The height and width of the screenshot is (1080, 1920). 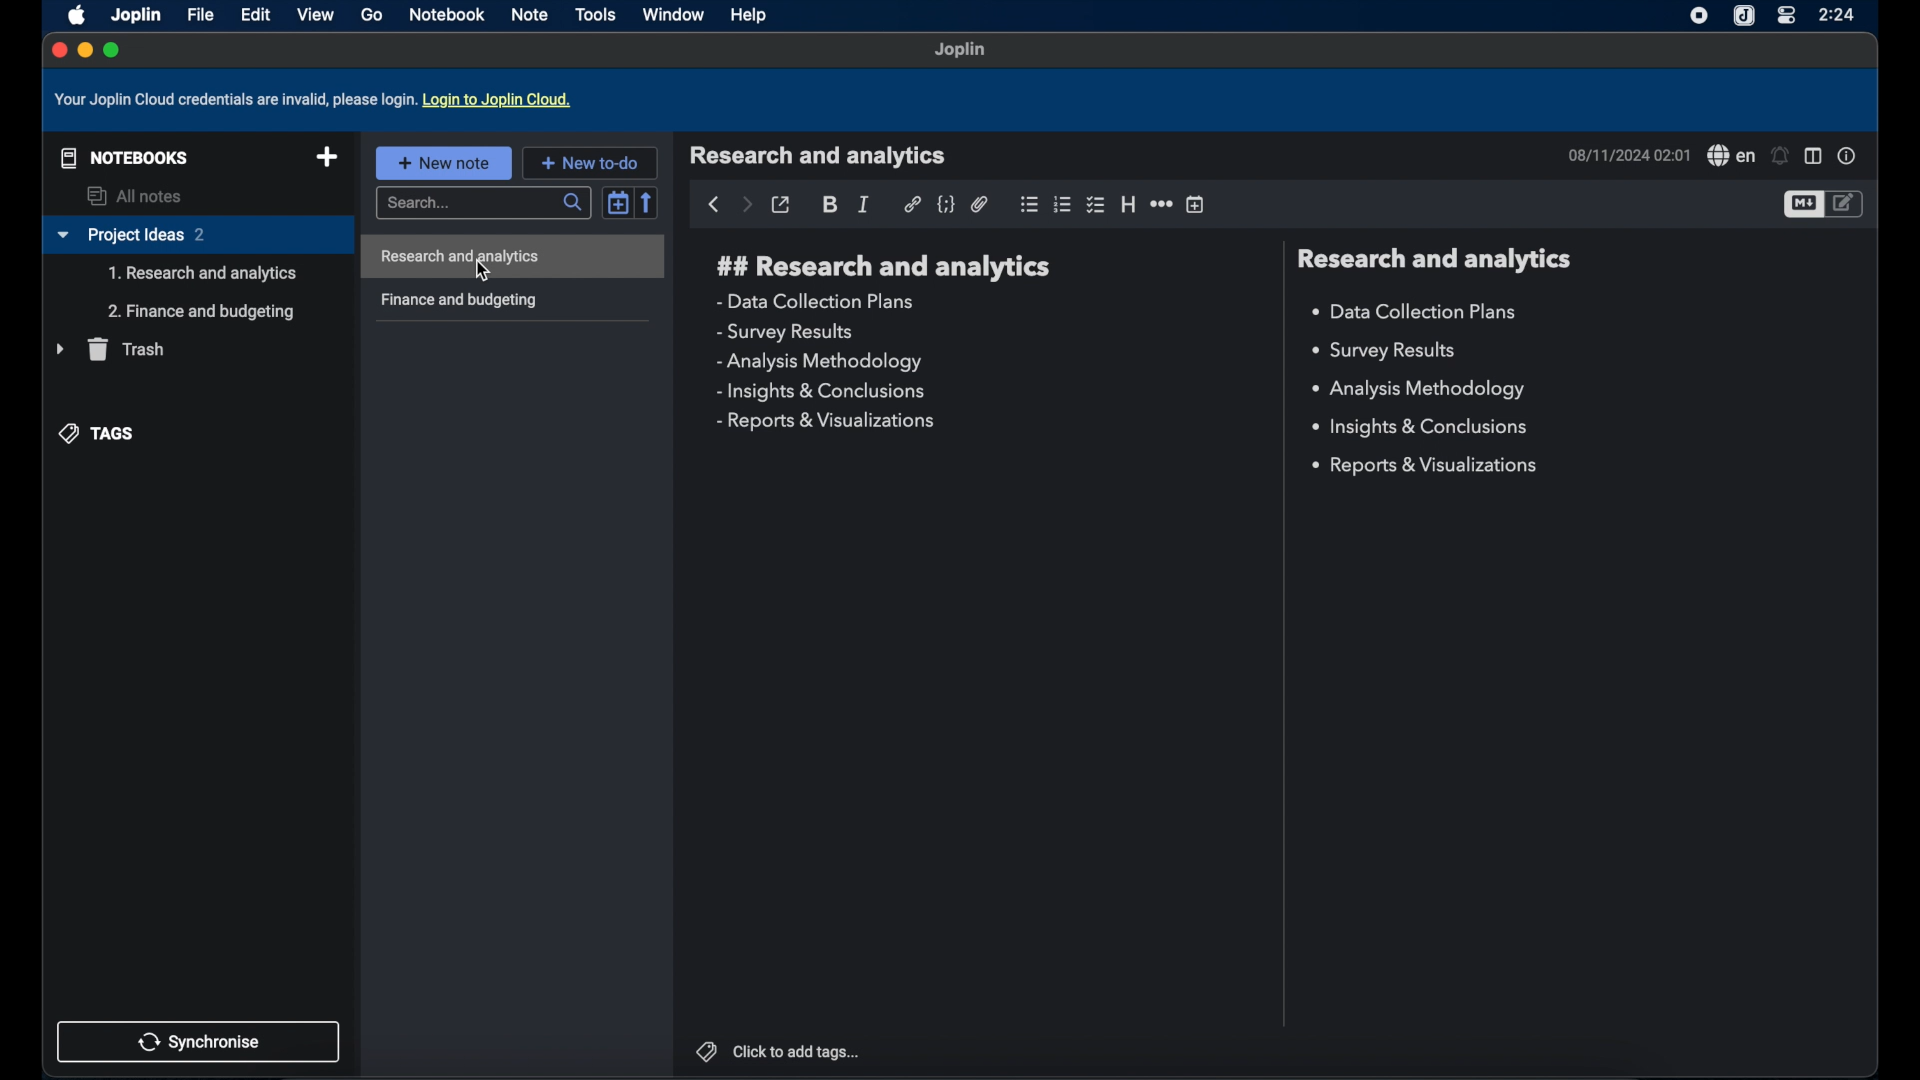 I want to click on forward, so click(x=746, y=206).